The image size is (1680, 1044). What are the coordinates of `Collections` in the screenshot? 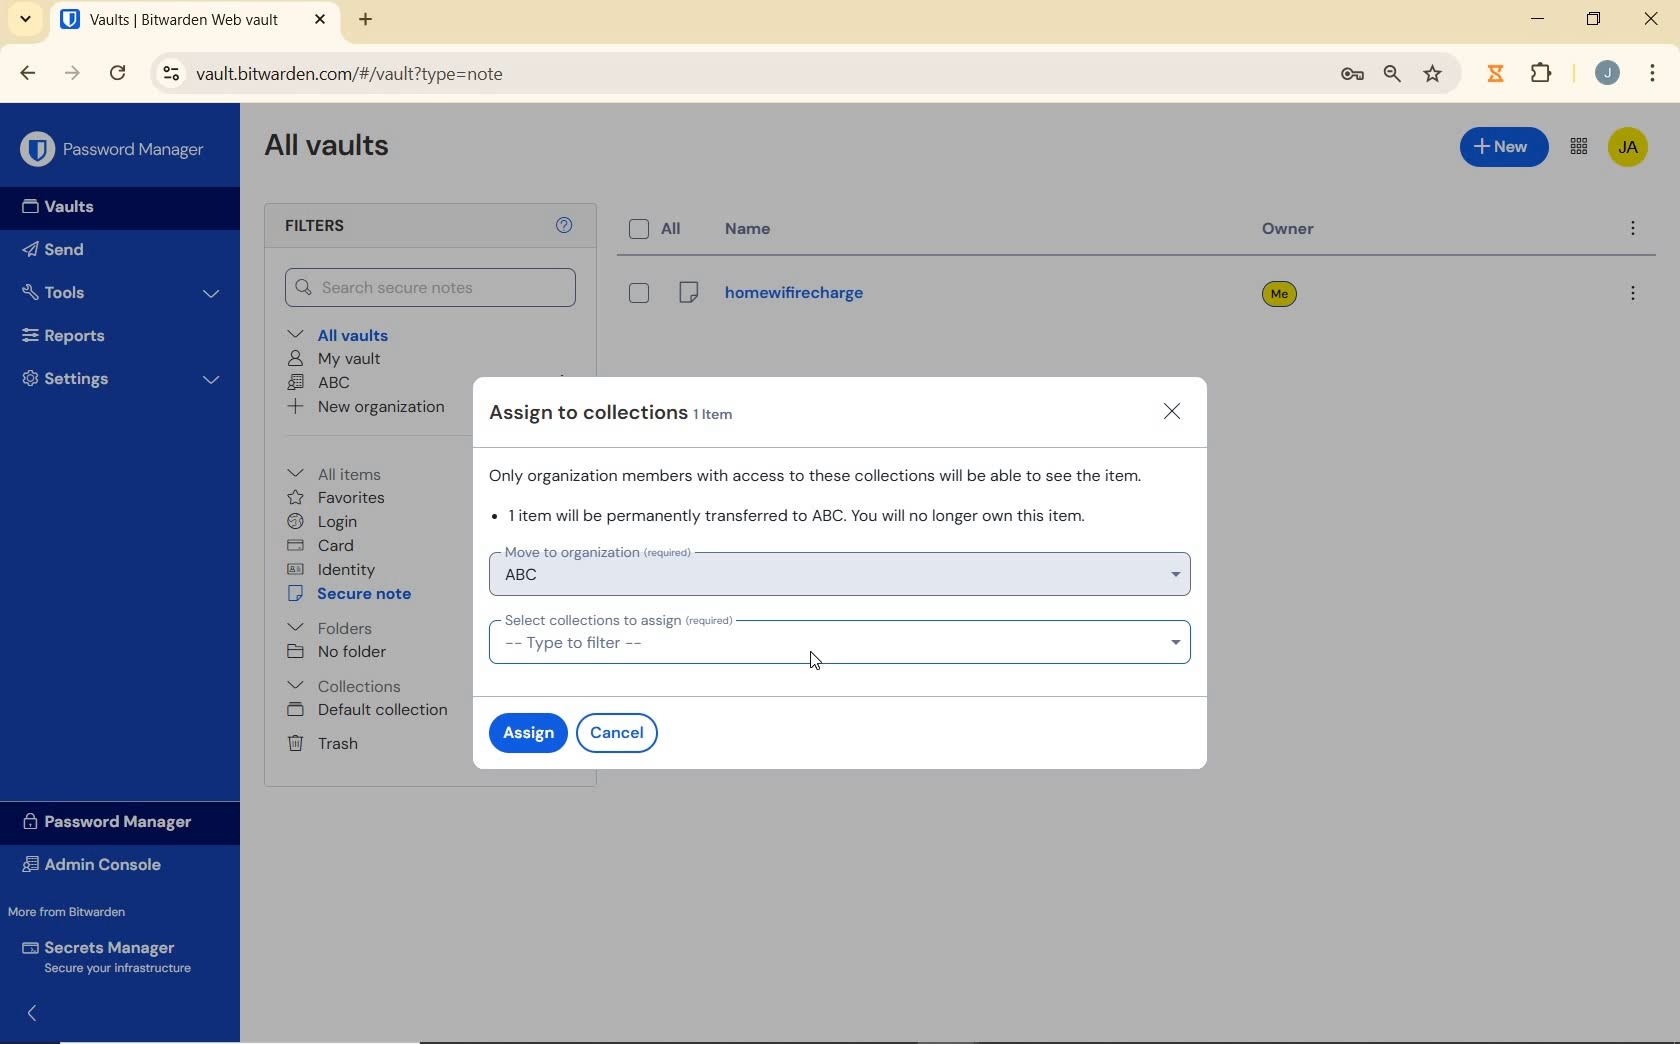 It's located at (349, 685).